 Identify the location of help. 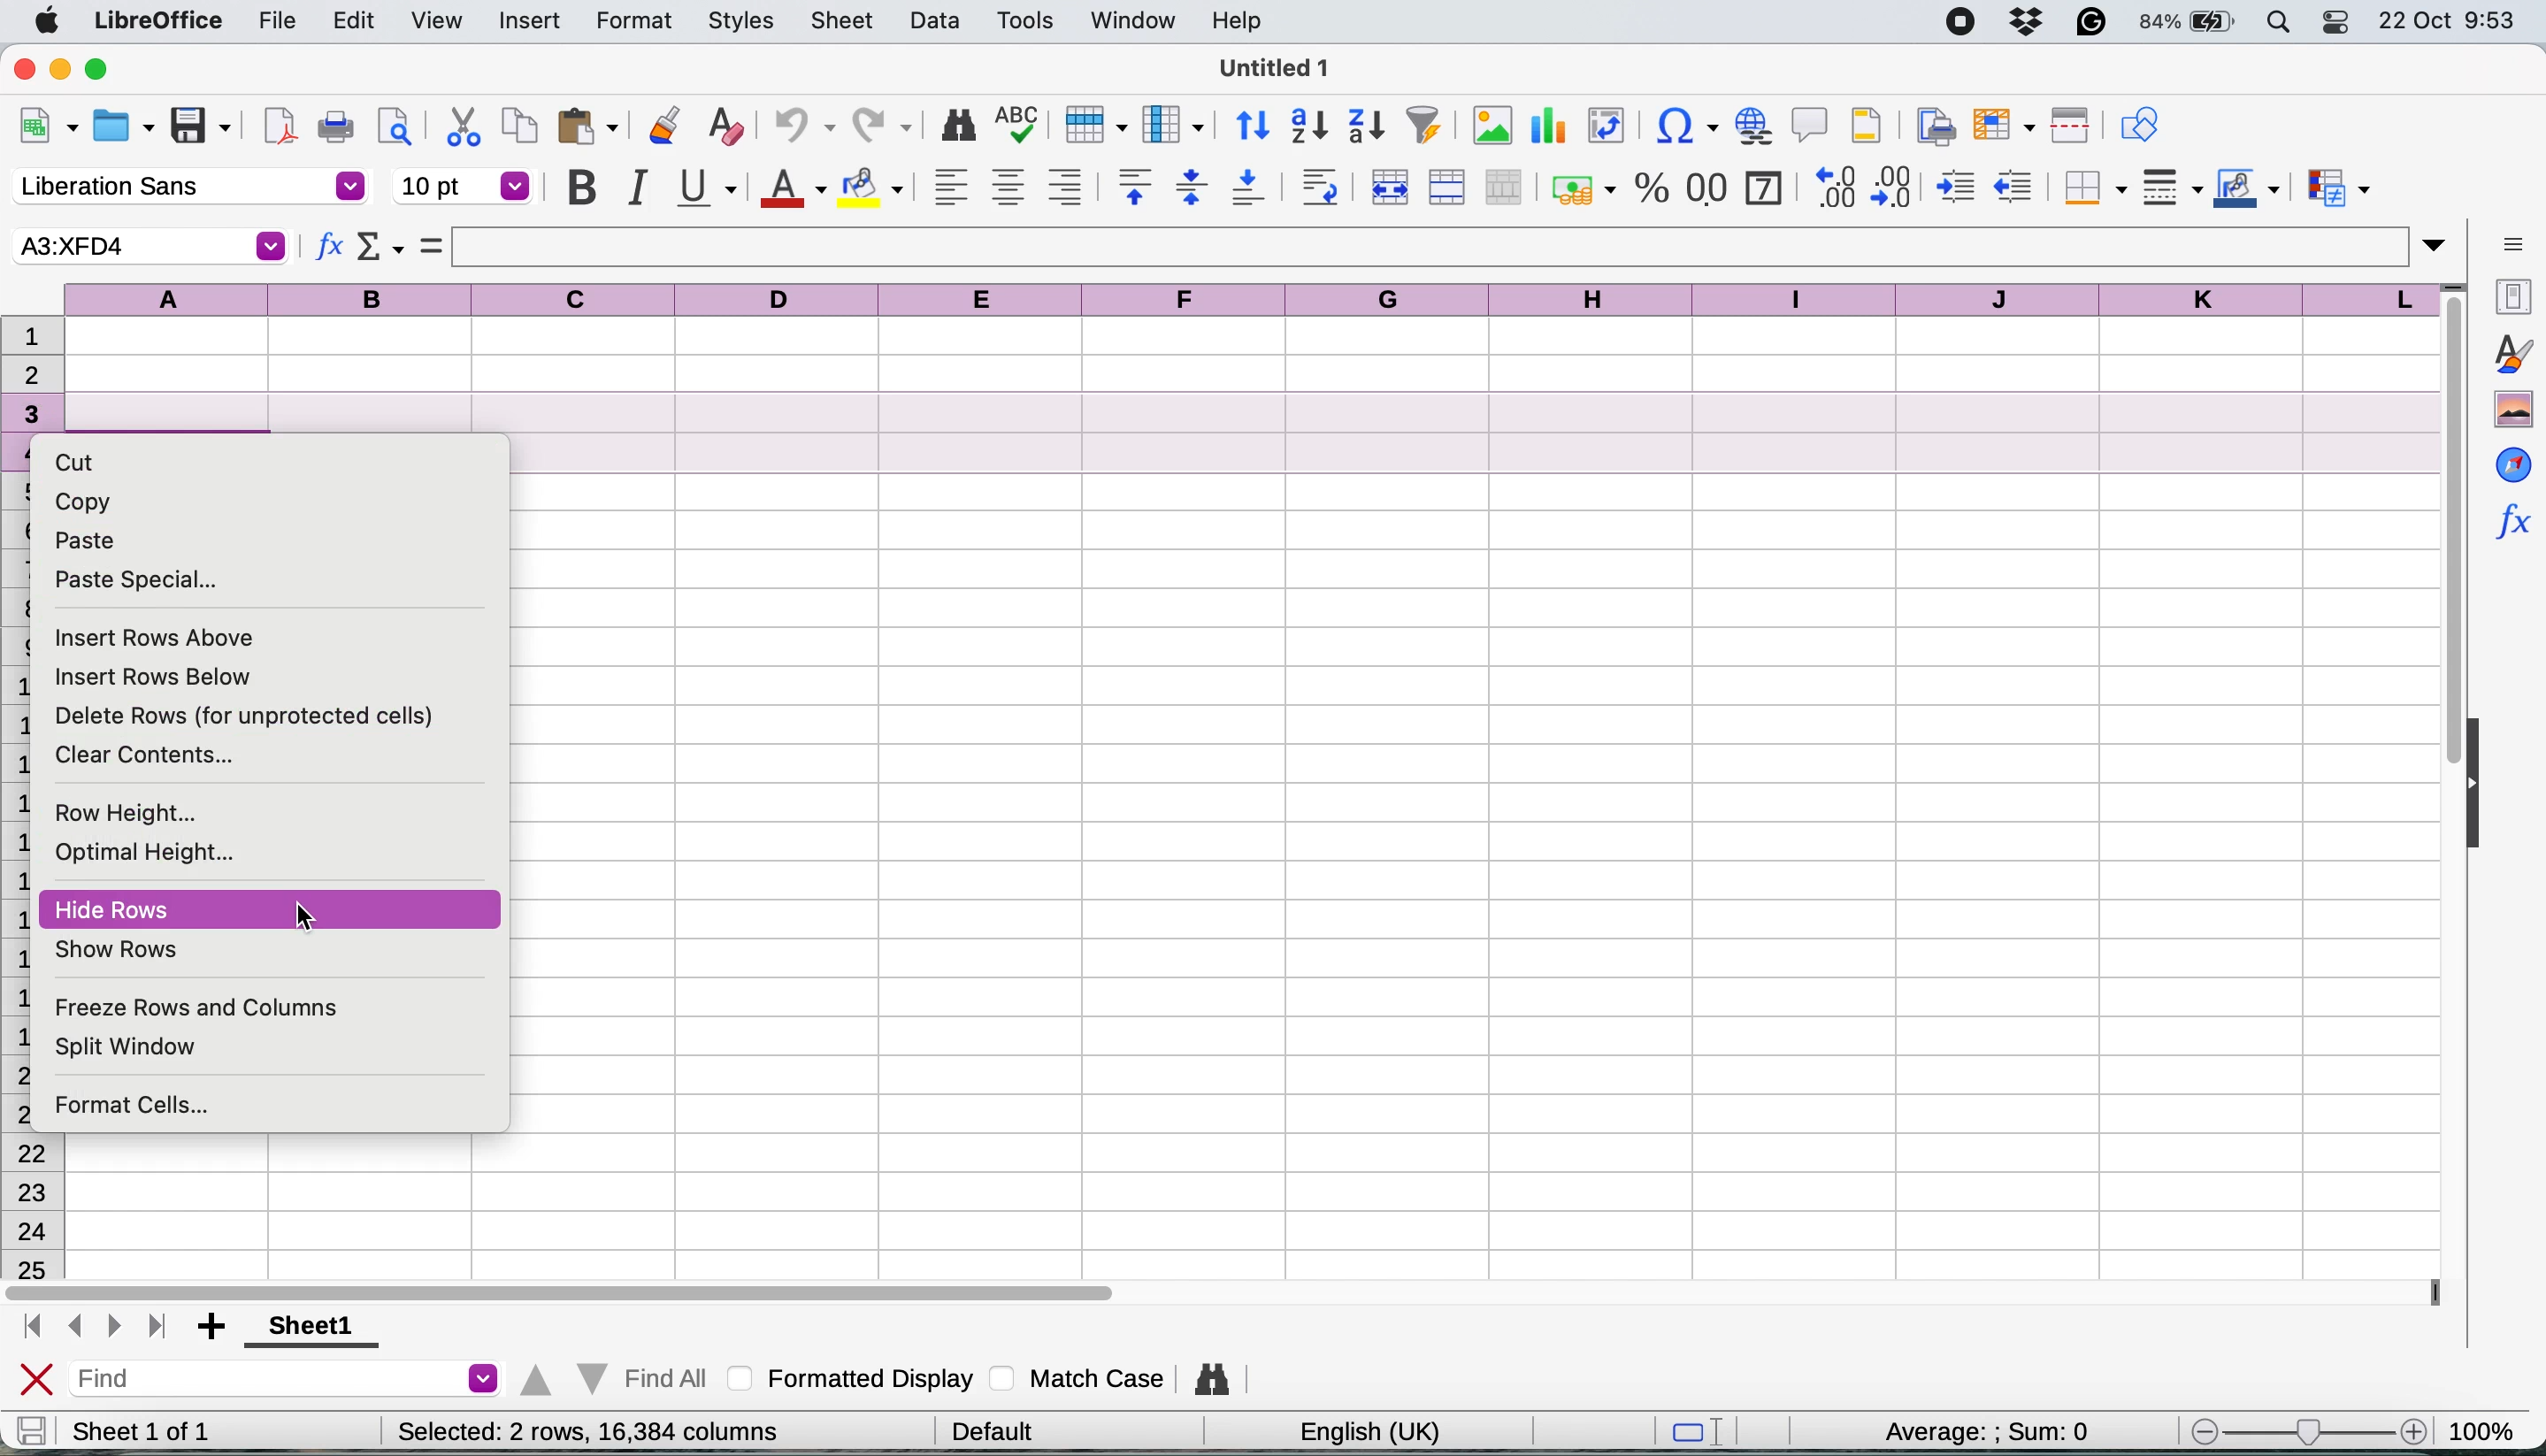
(1242, 20).